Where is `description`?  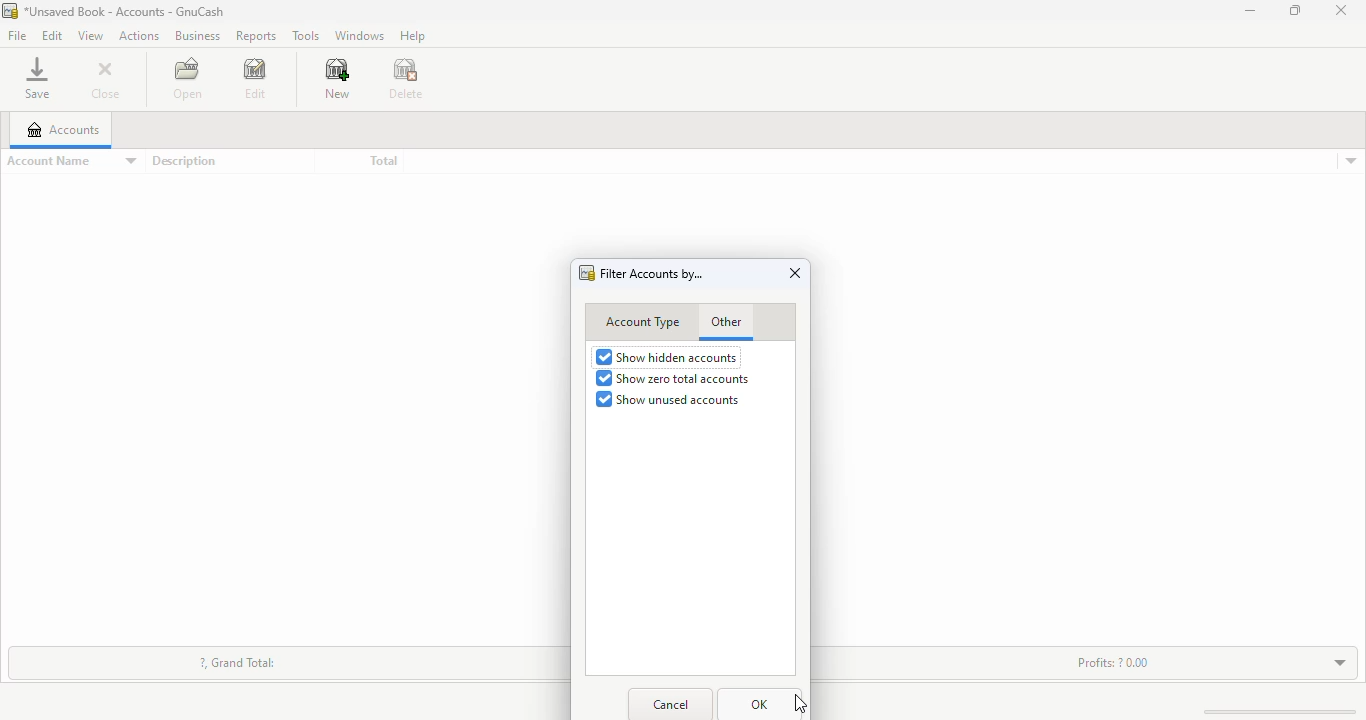
description is located at coordinates (183, 161).